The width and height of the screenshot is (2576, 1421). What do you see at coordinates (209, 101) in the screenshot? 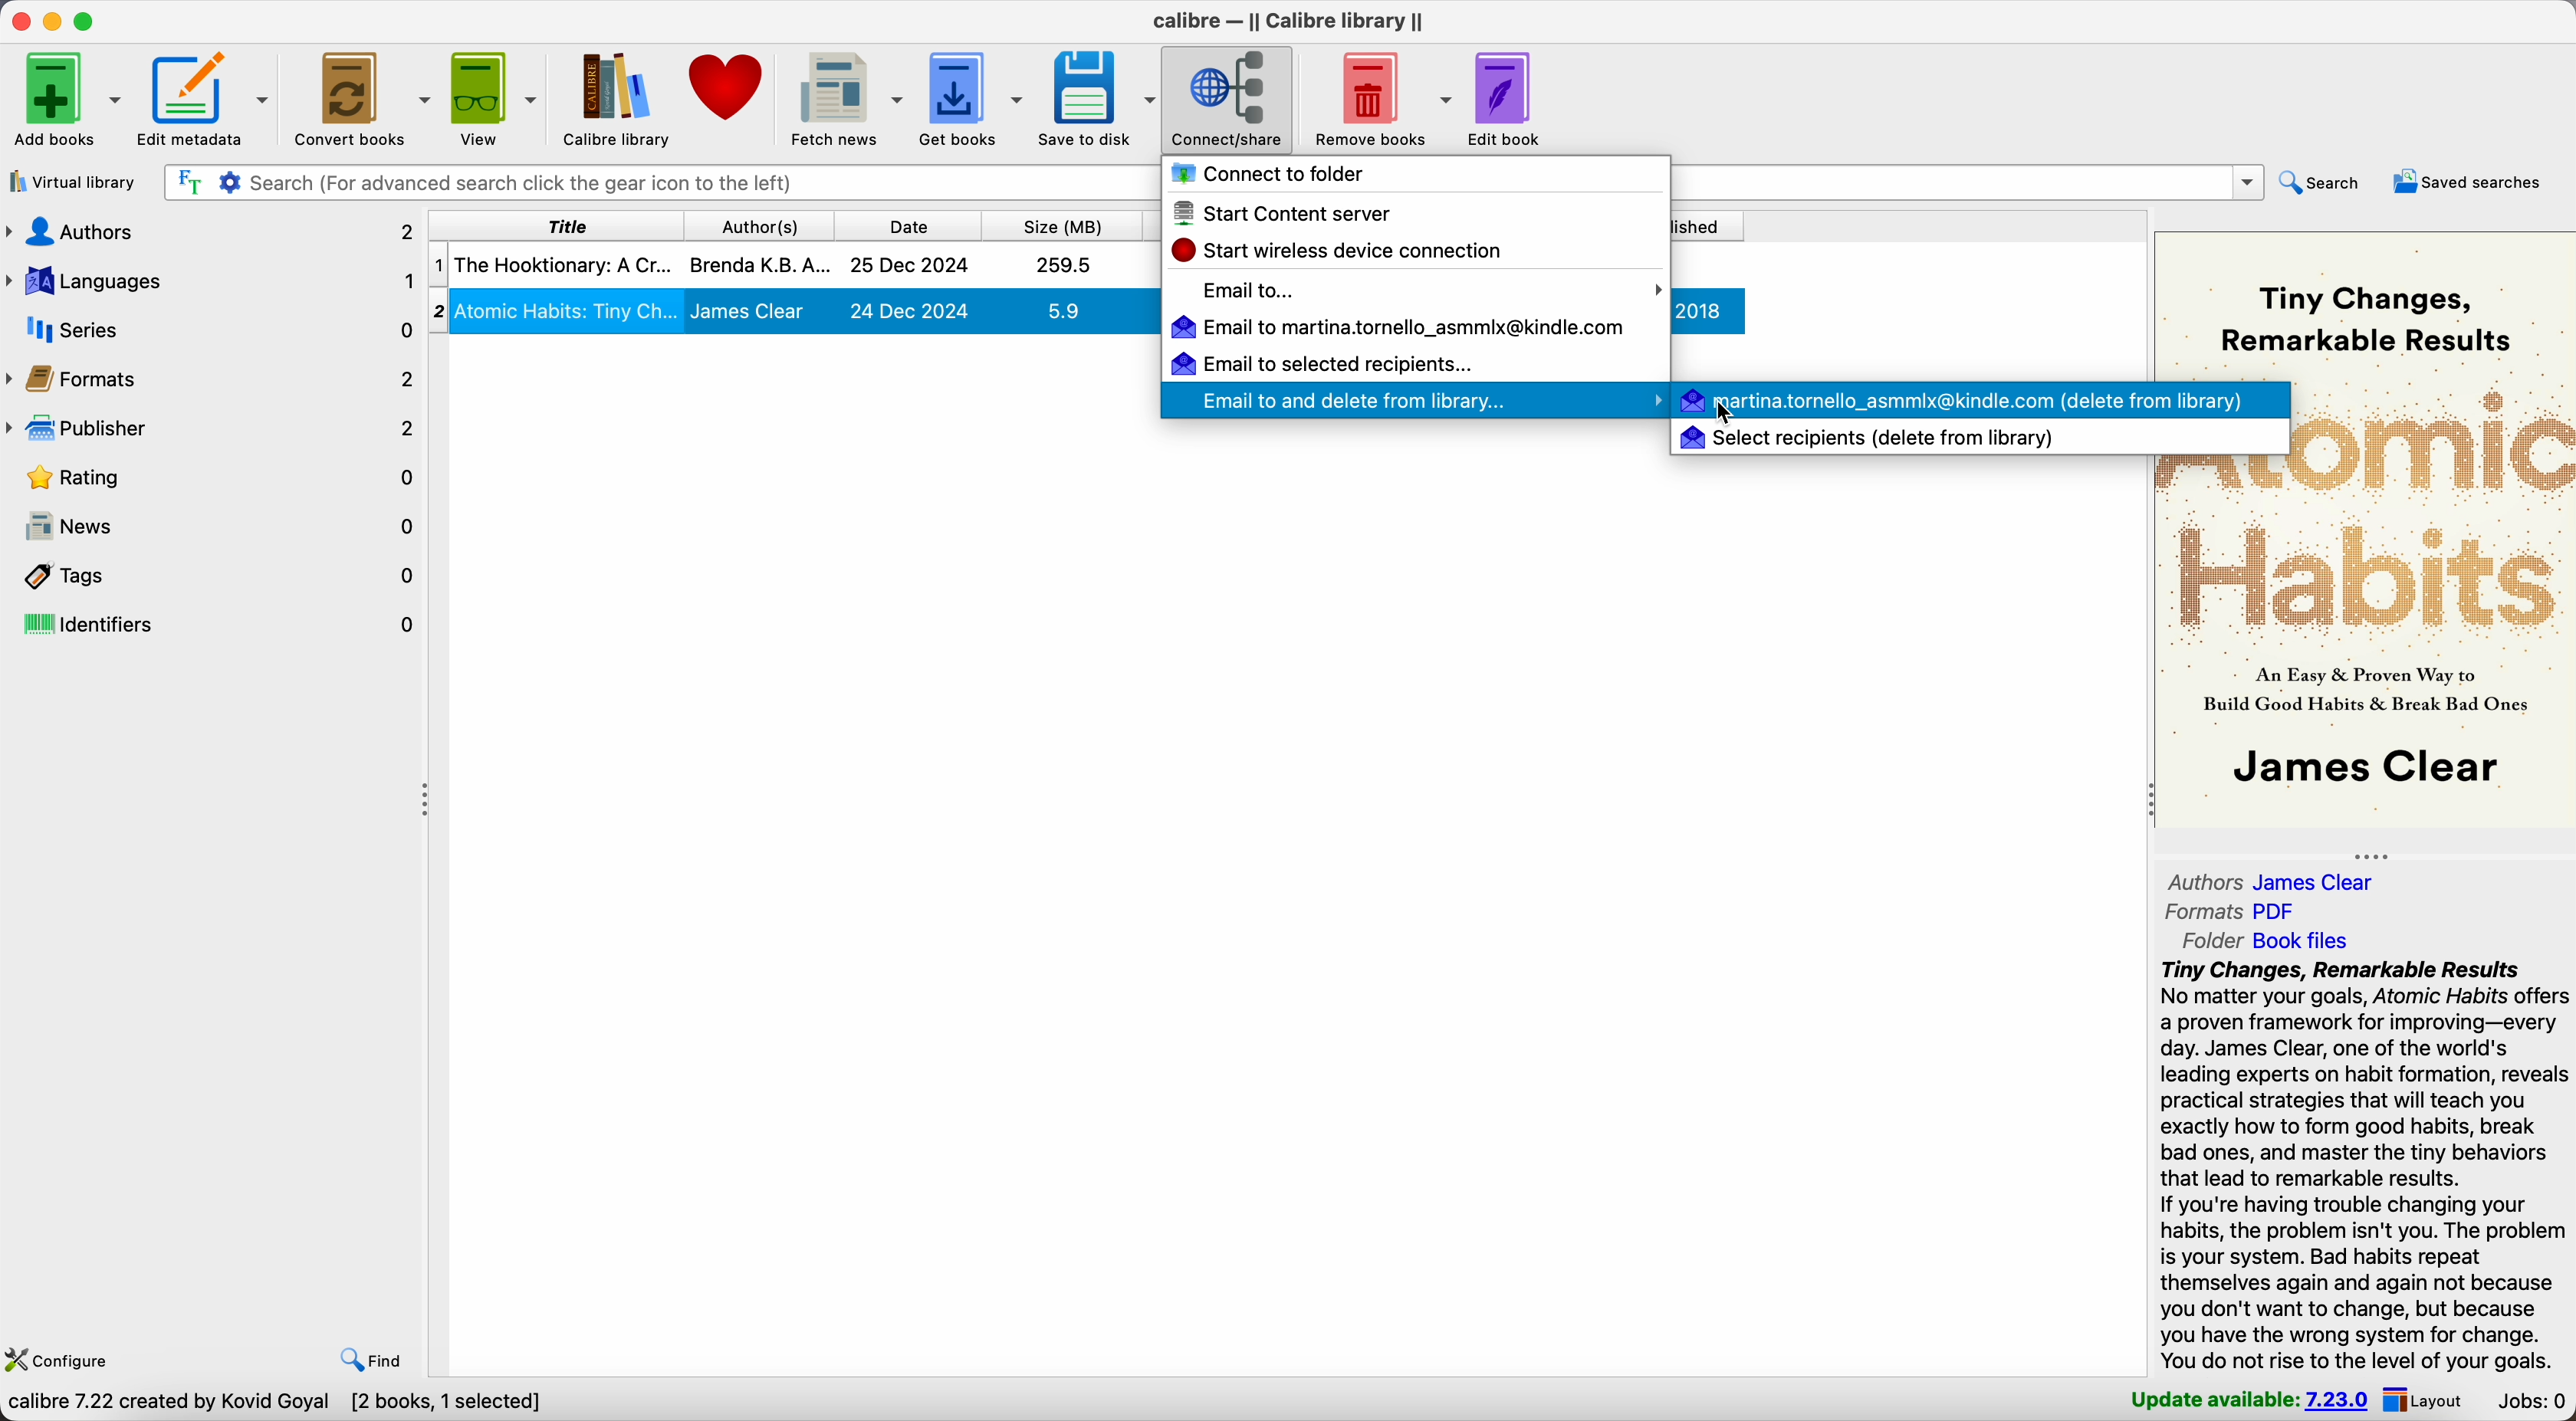
I see `edit metadata` at bounding box center [209, 101].